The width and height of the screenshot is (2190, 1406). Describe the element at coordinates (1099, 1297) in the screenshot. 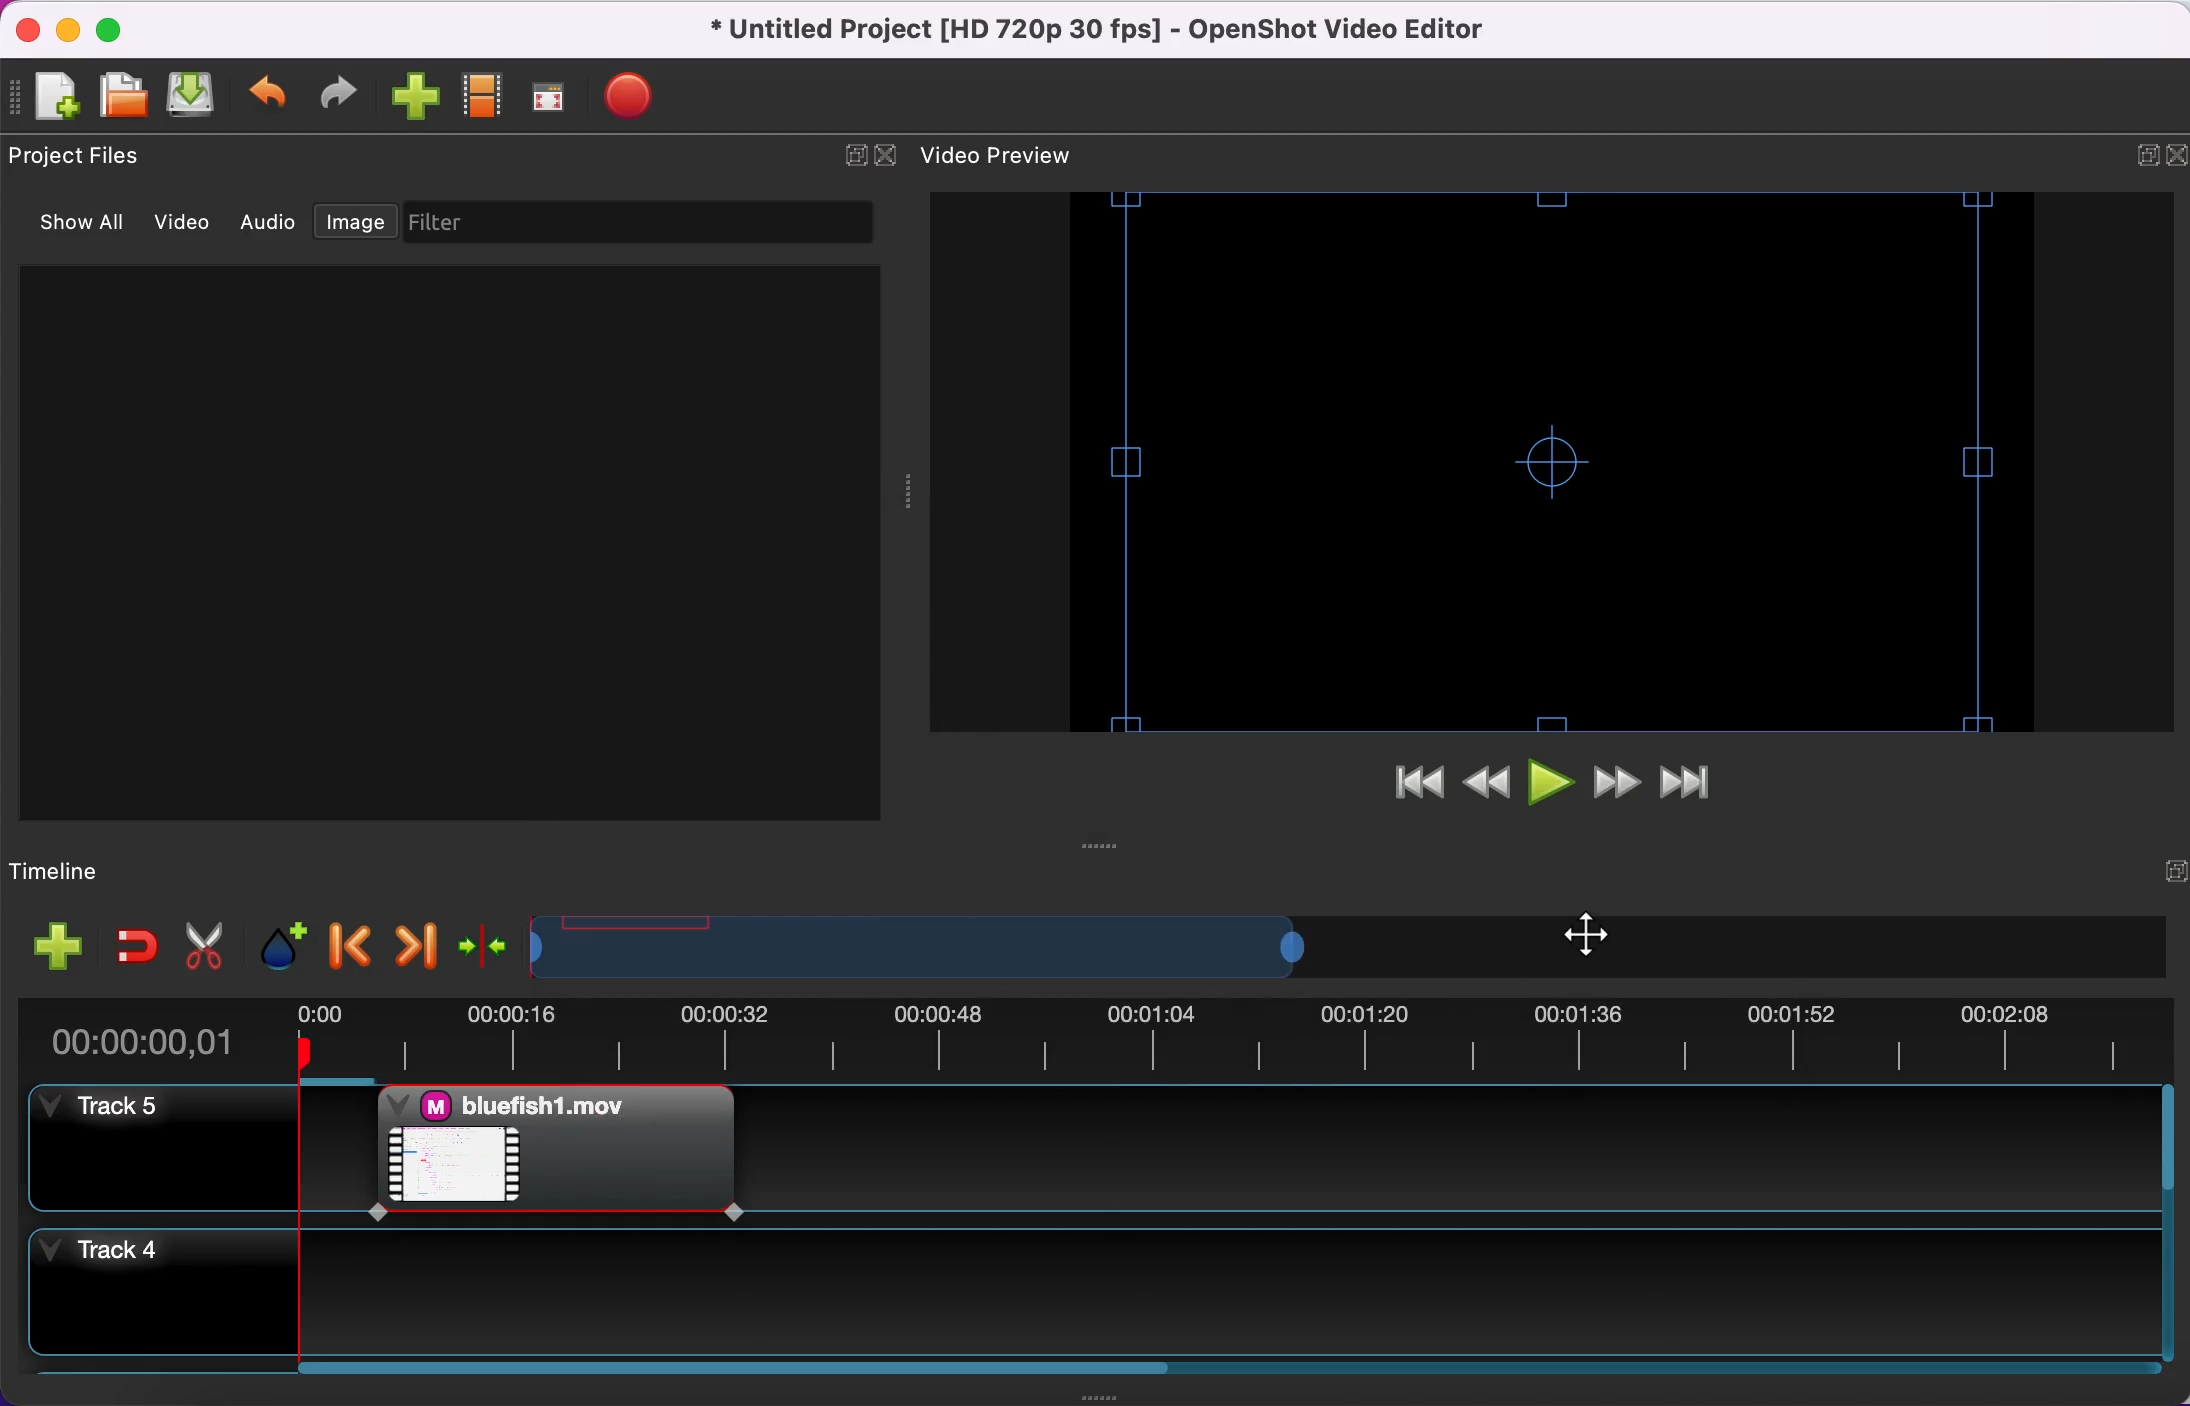

I see `track 4` at that location.